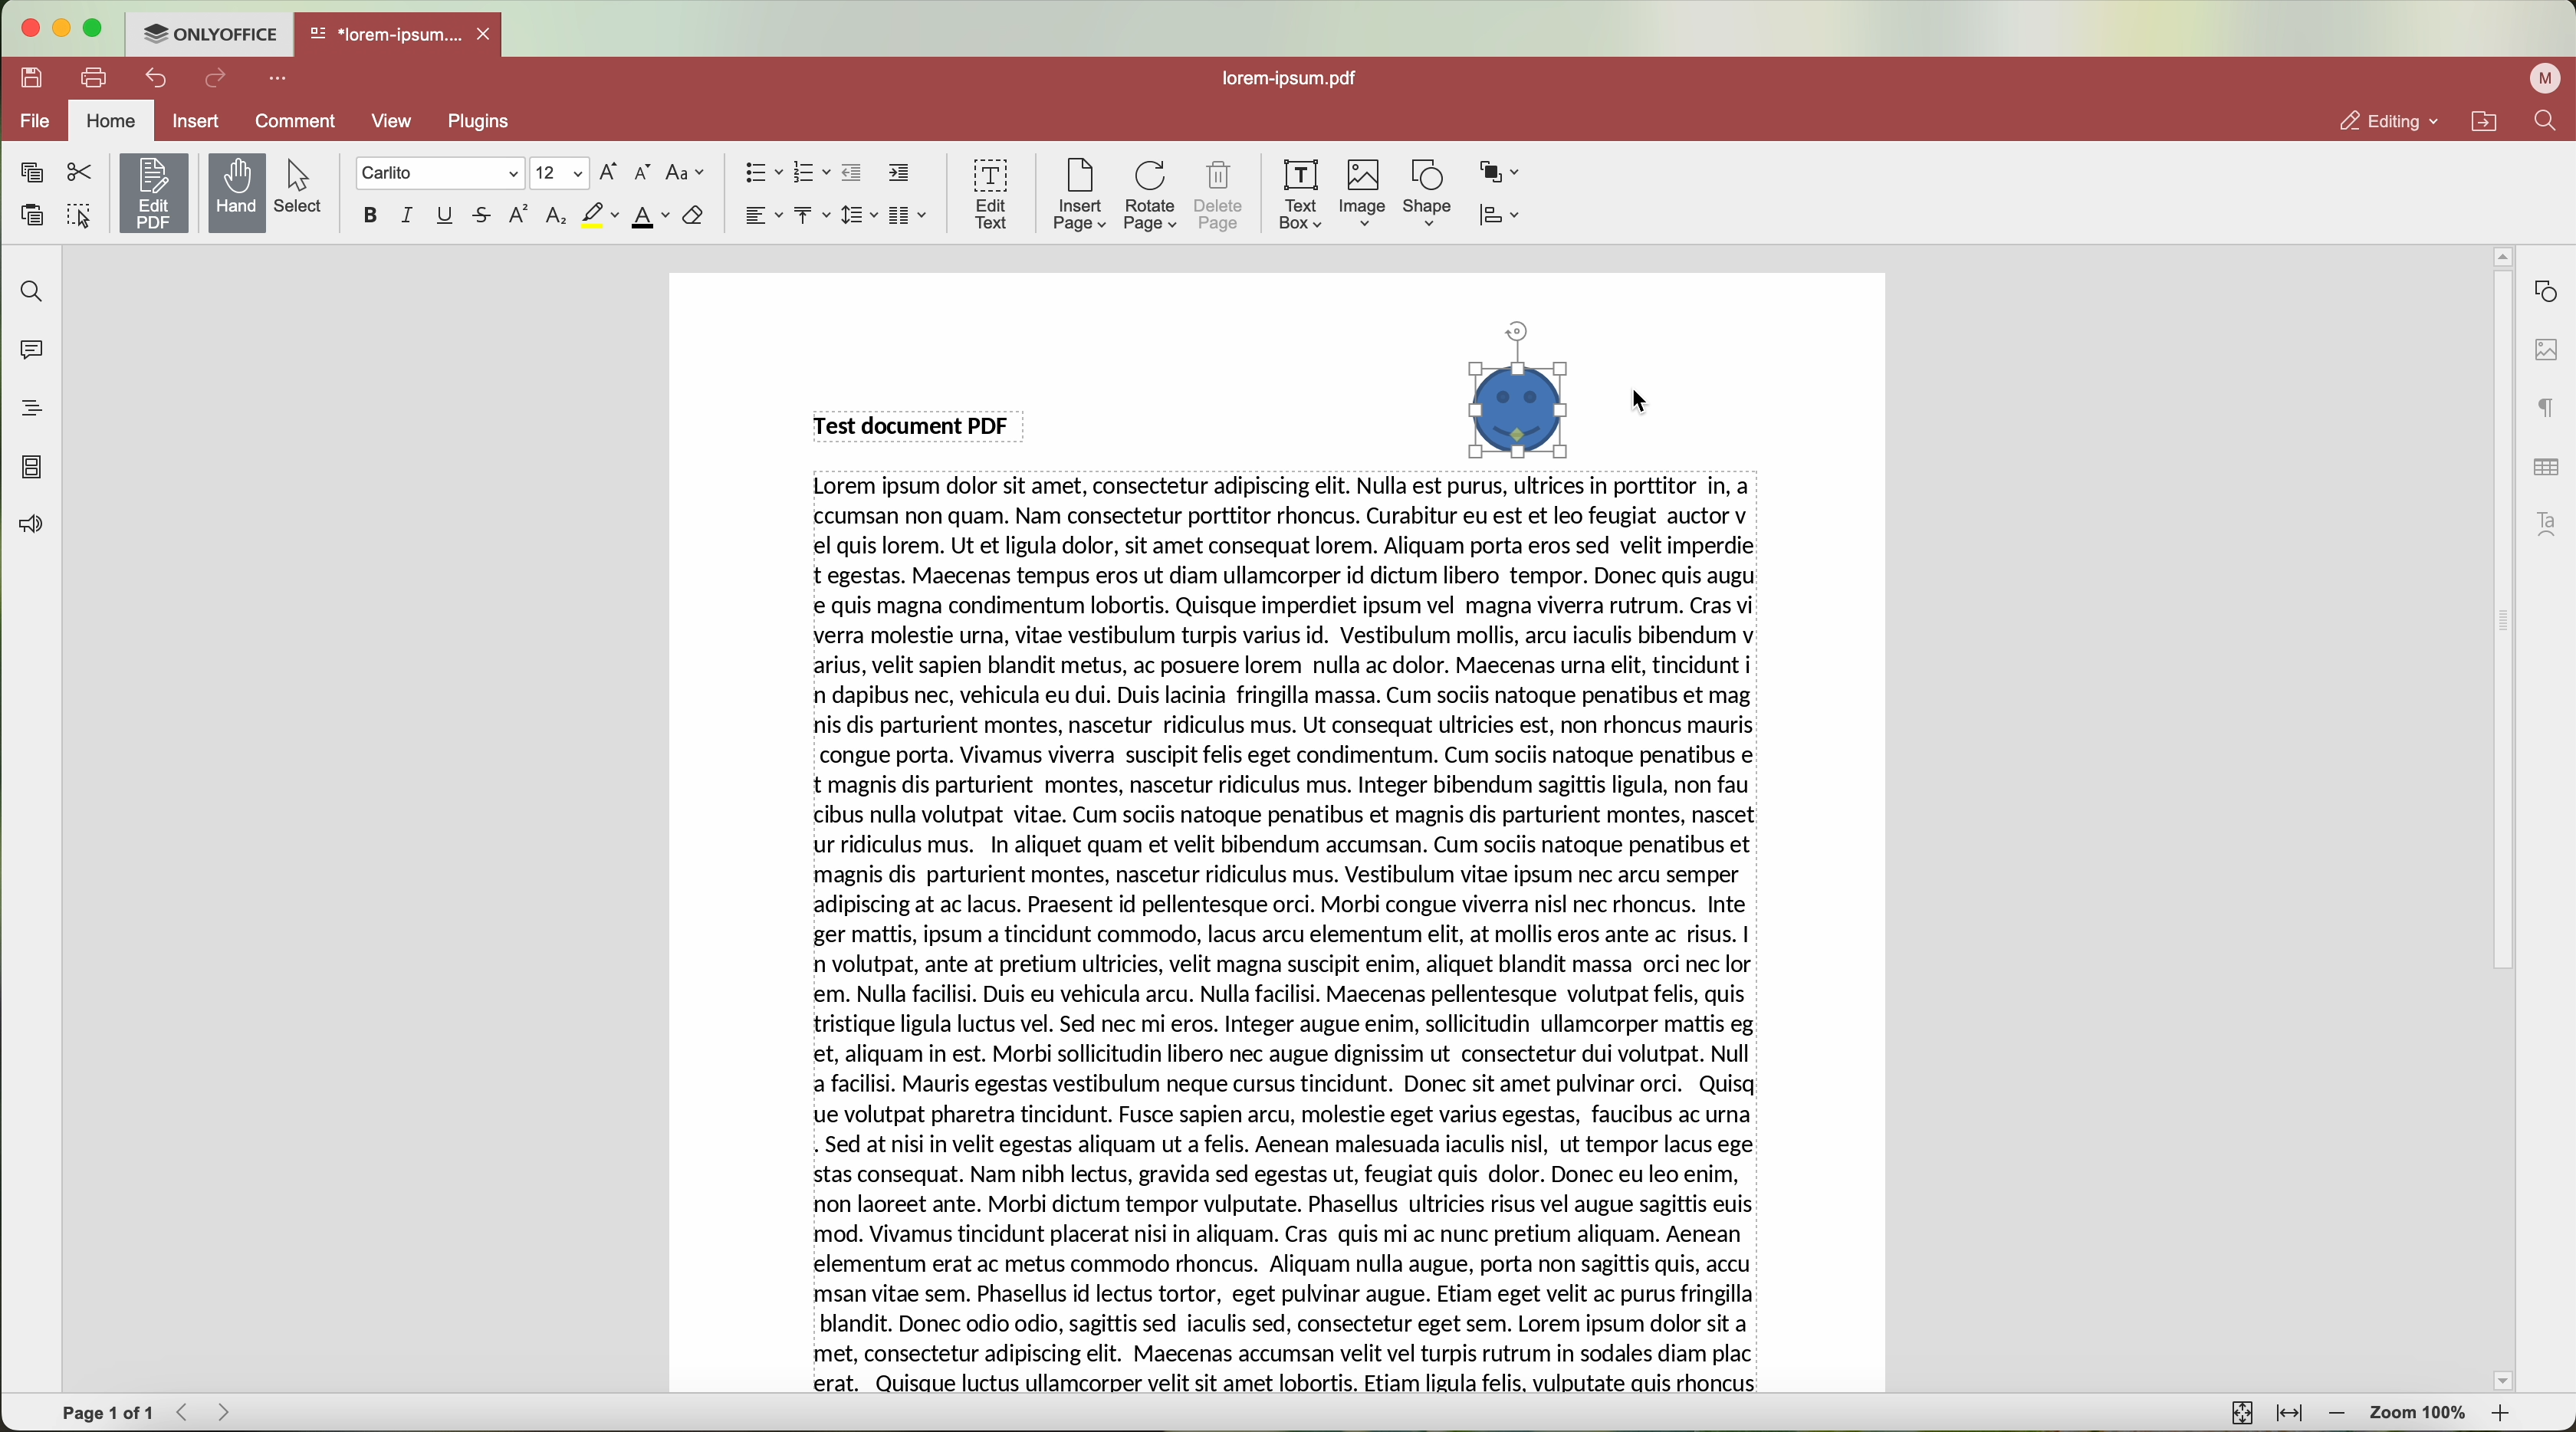  What do you see at coordinates (159, 77) in the screenshot?
I see `undo` at bounding box center [159, 77].